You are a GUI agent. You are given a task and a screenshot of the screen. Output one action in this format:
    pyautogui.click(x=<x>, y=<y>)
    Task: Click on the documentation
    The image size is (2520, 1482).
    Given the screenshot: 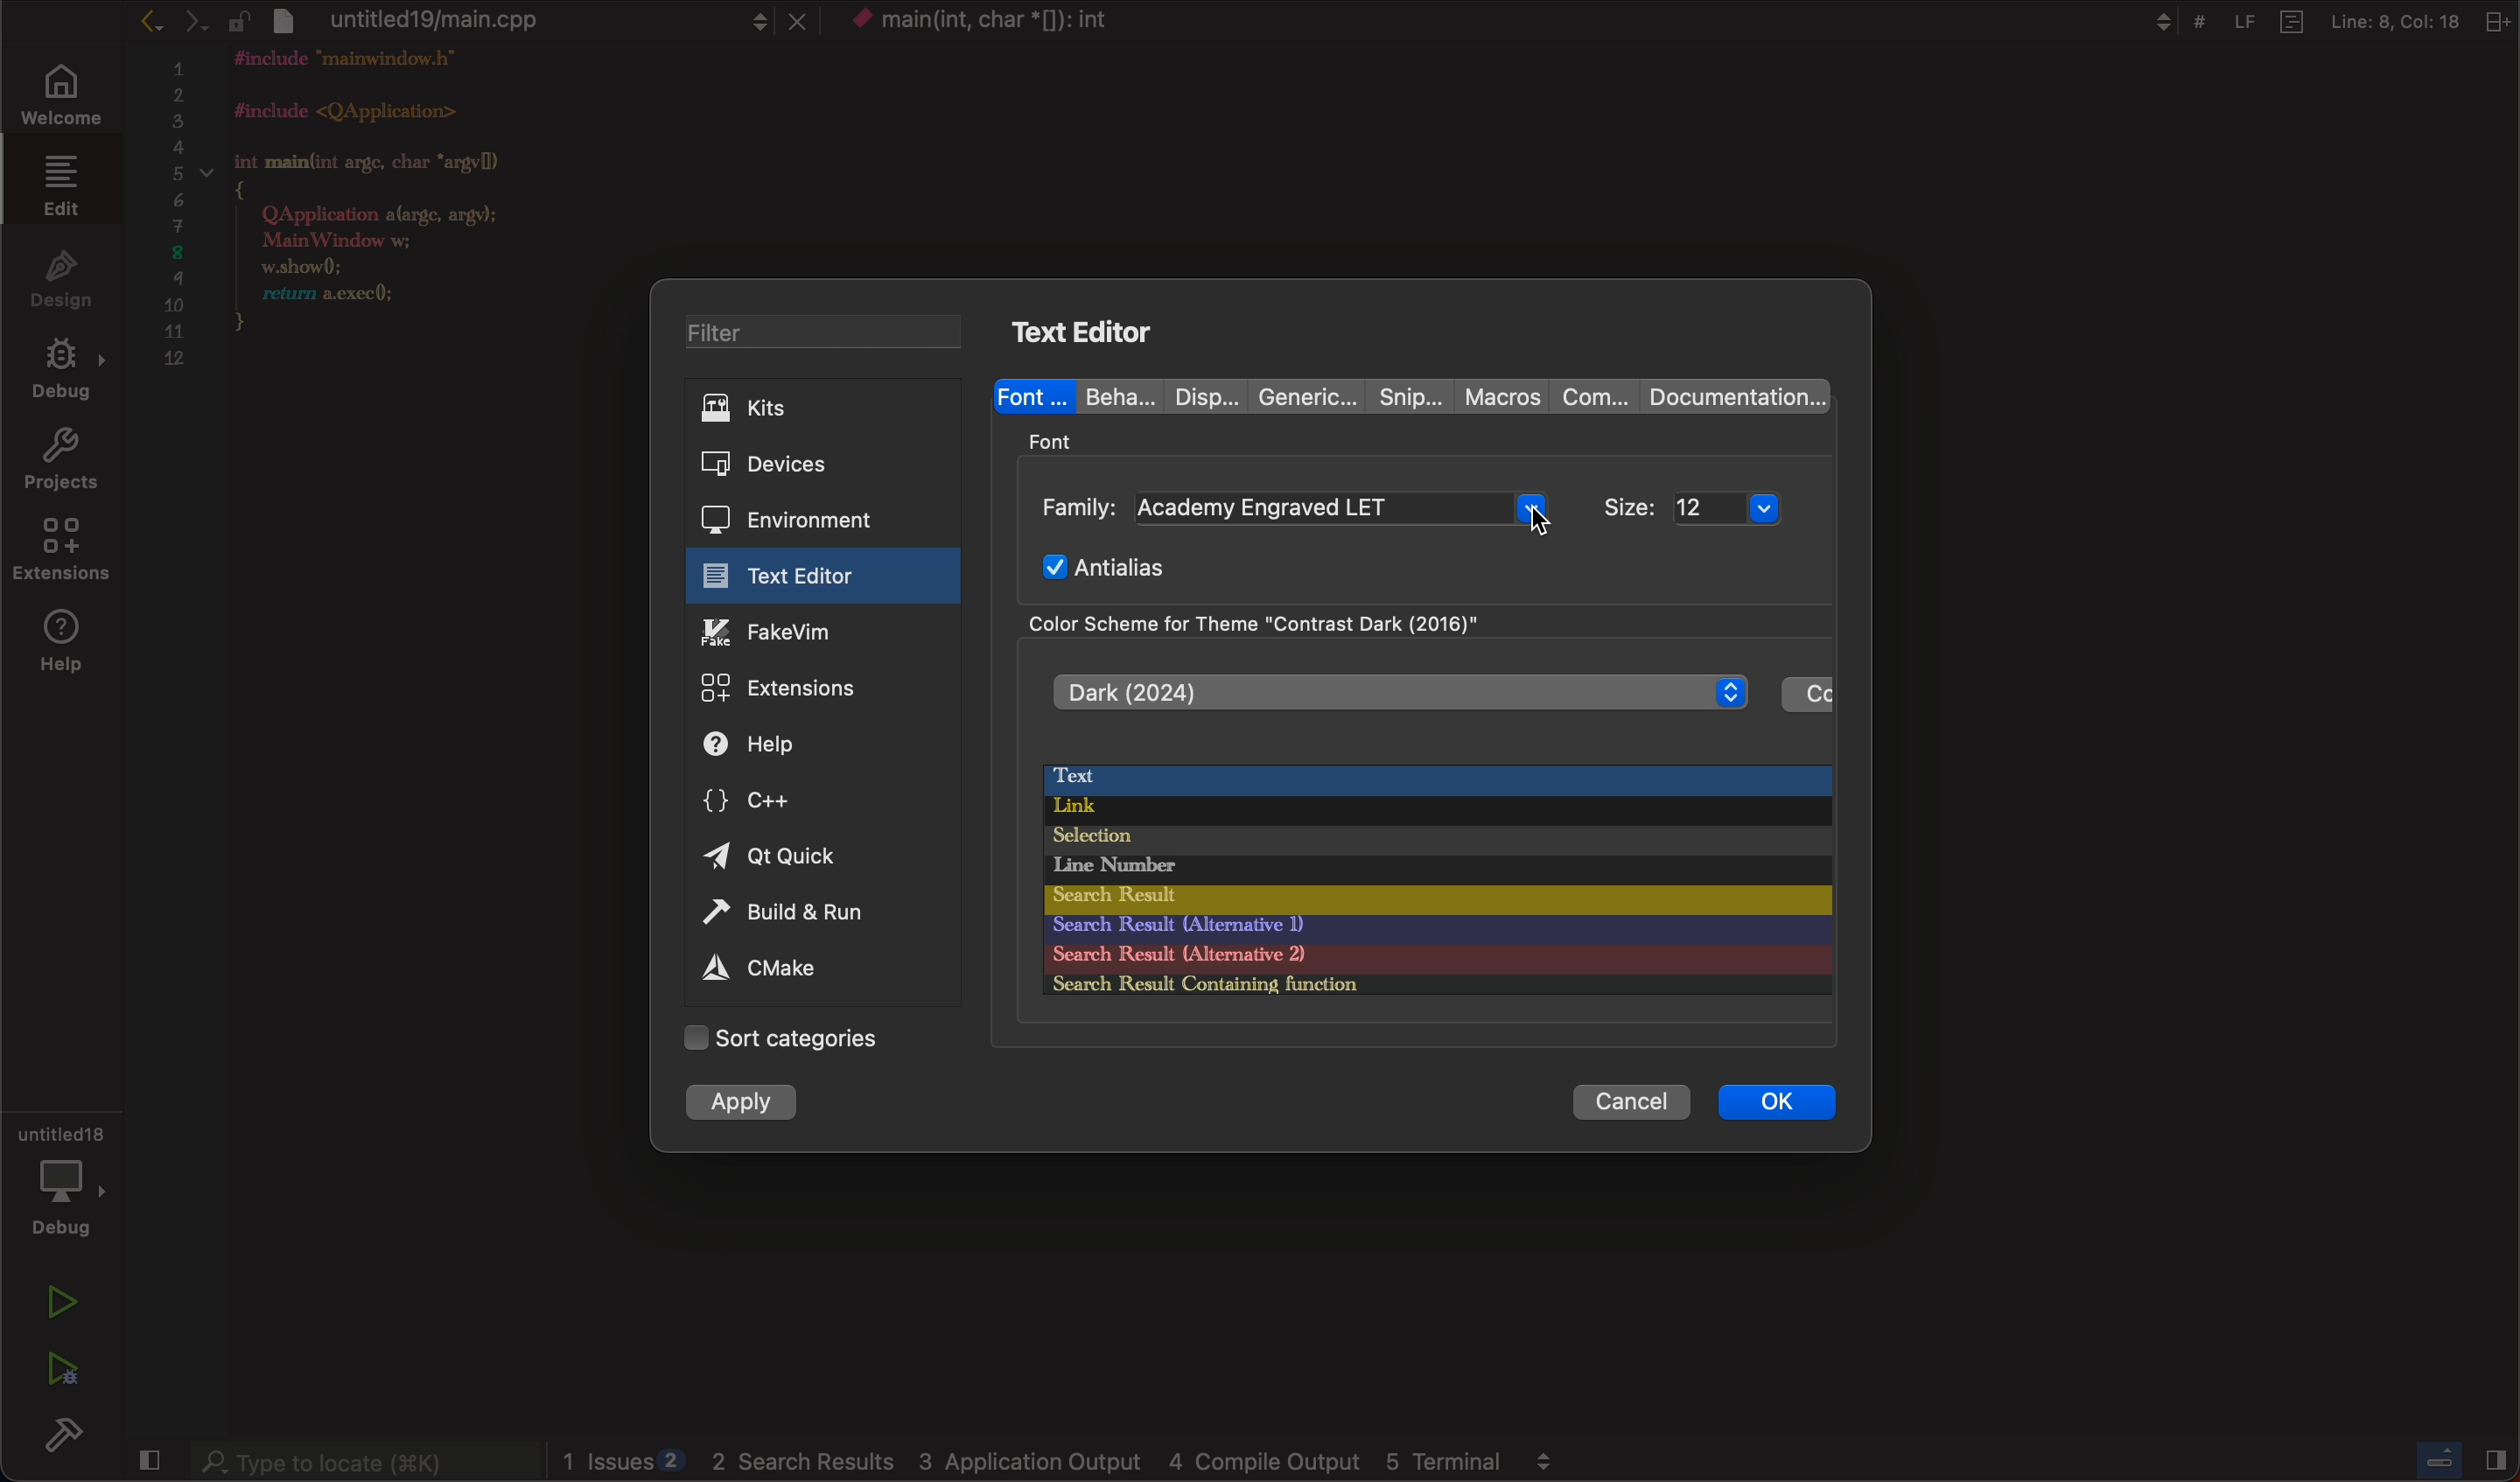 What is the action you would take?
    pyautogui.click(x=1732, y=397)
    